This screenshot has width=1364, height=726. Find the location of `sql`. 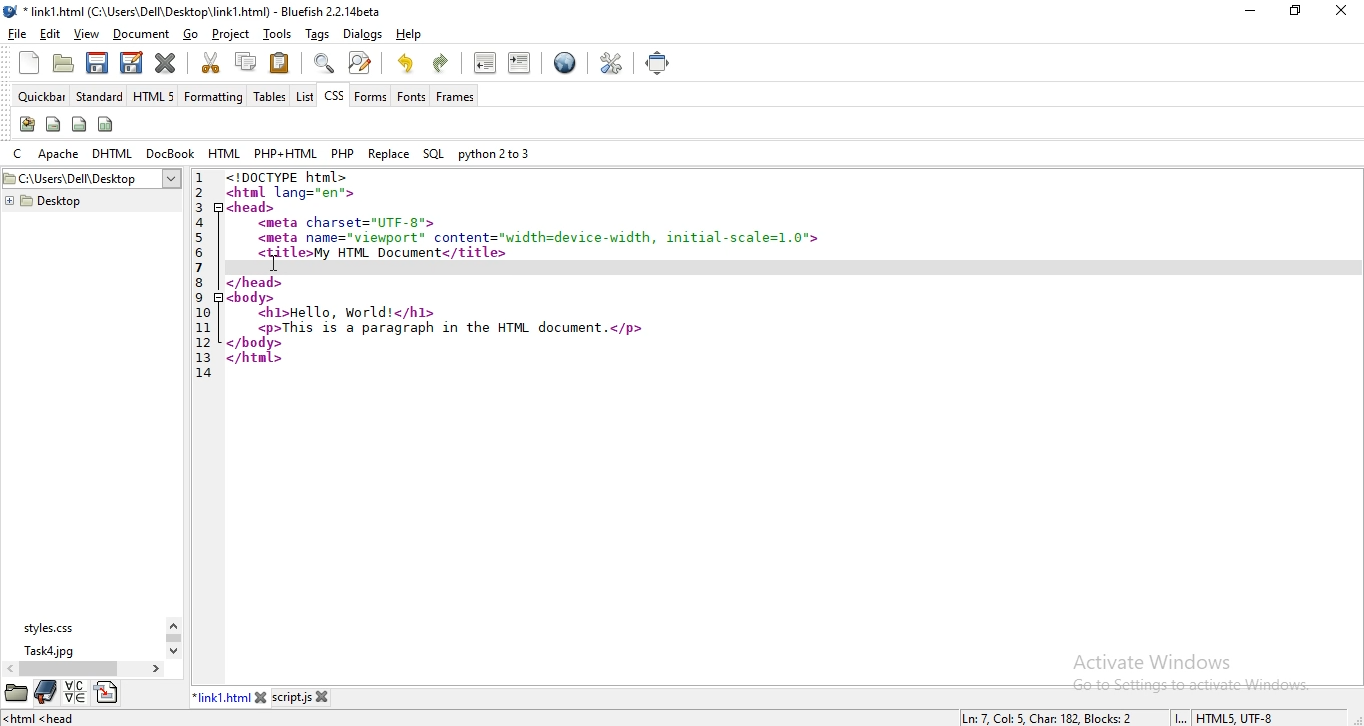

sql is located at coordinates (432, 154).